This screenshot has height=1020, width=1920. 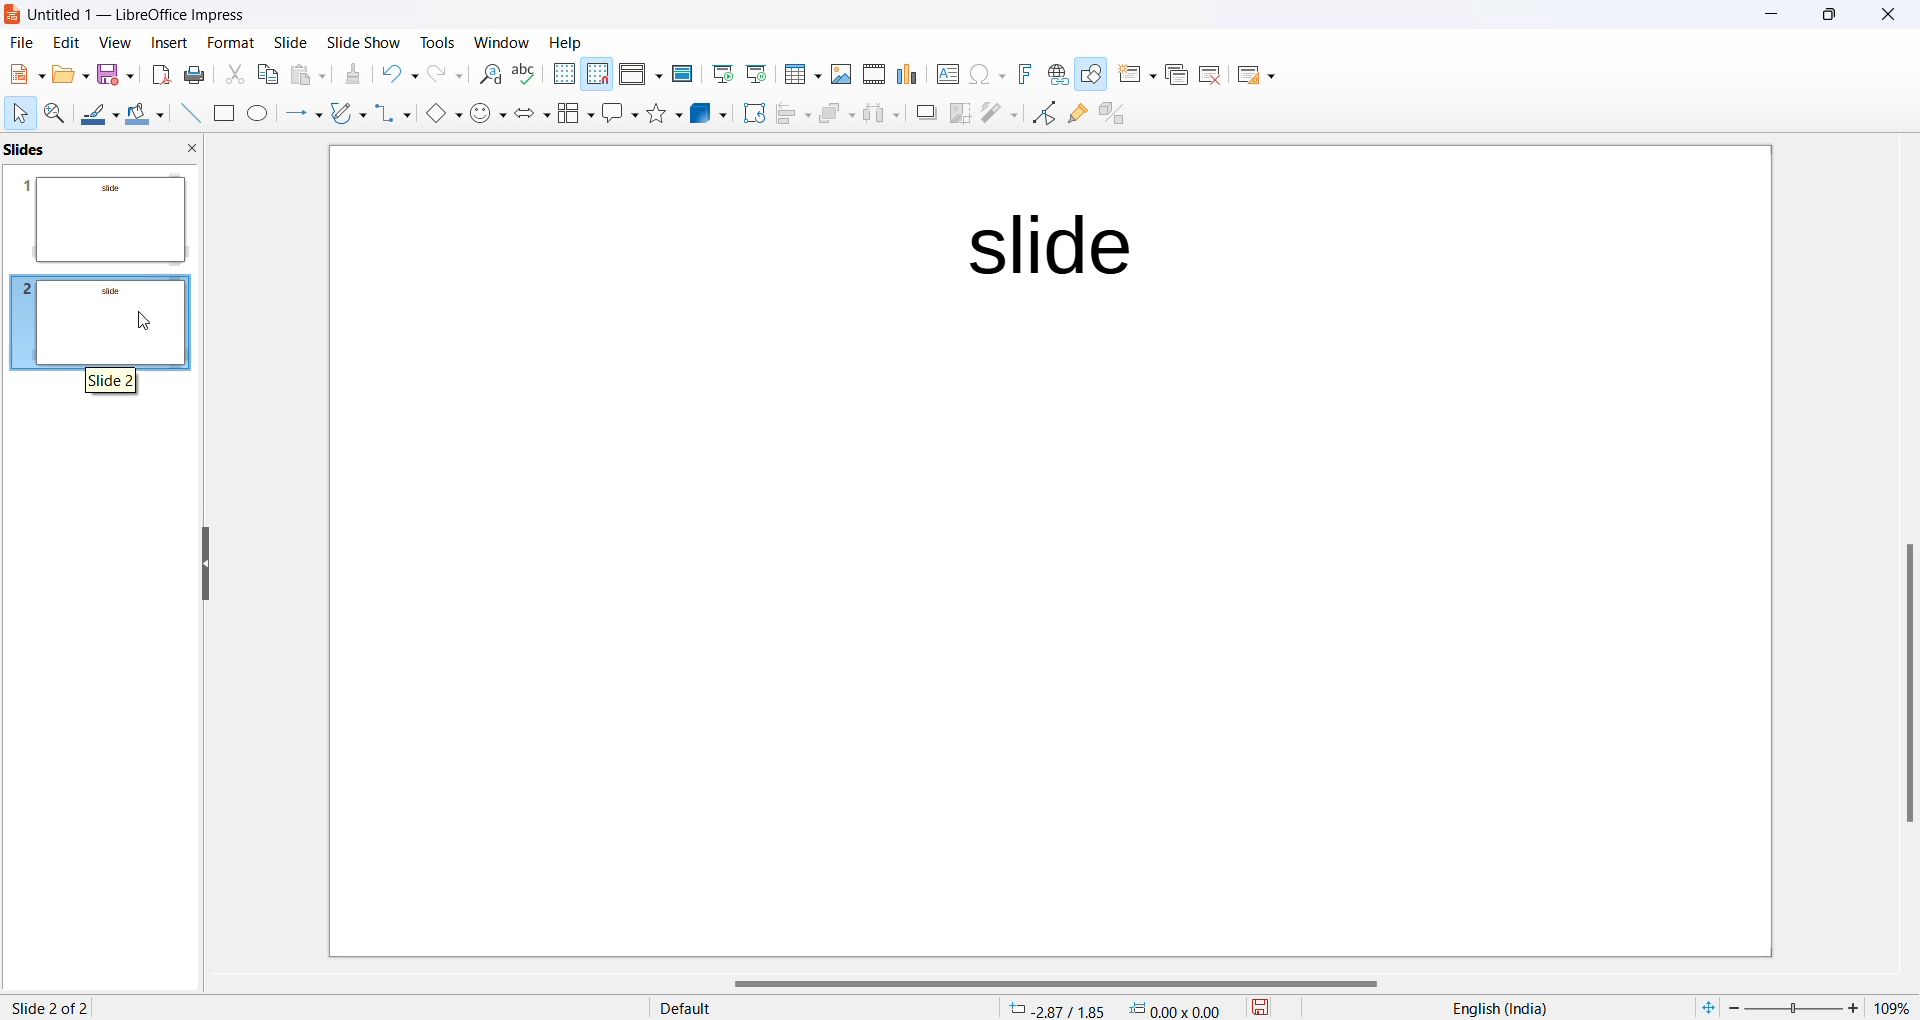 What do you see at coordinates (1798, 1006) in the screenshot?
I see `zoom slider` at bounding box center [1798, 1006].